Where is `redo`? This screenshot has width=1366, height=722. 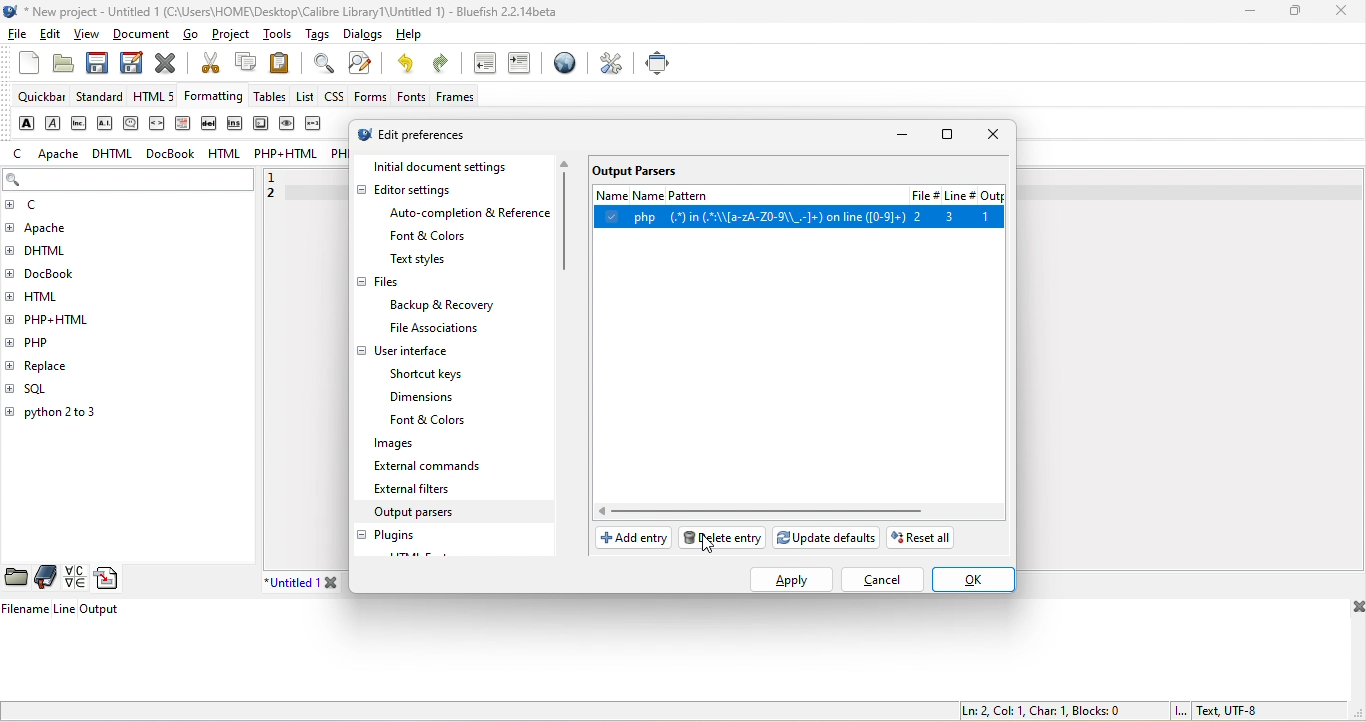
redo is located at coordinates (445, 66).